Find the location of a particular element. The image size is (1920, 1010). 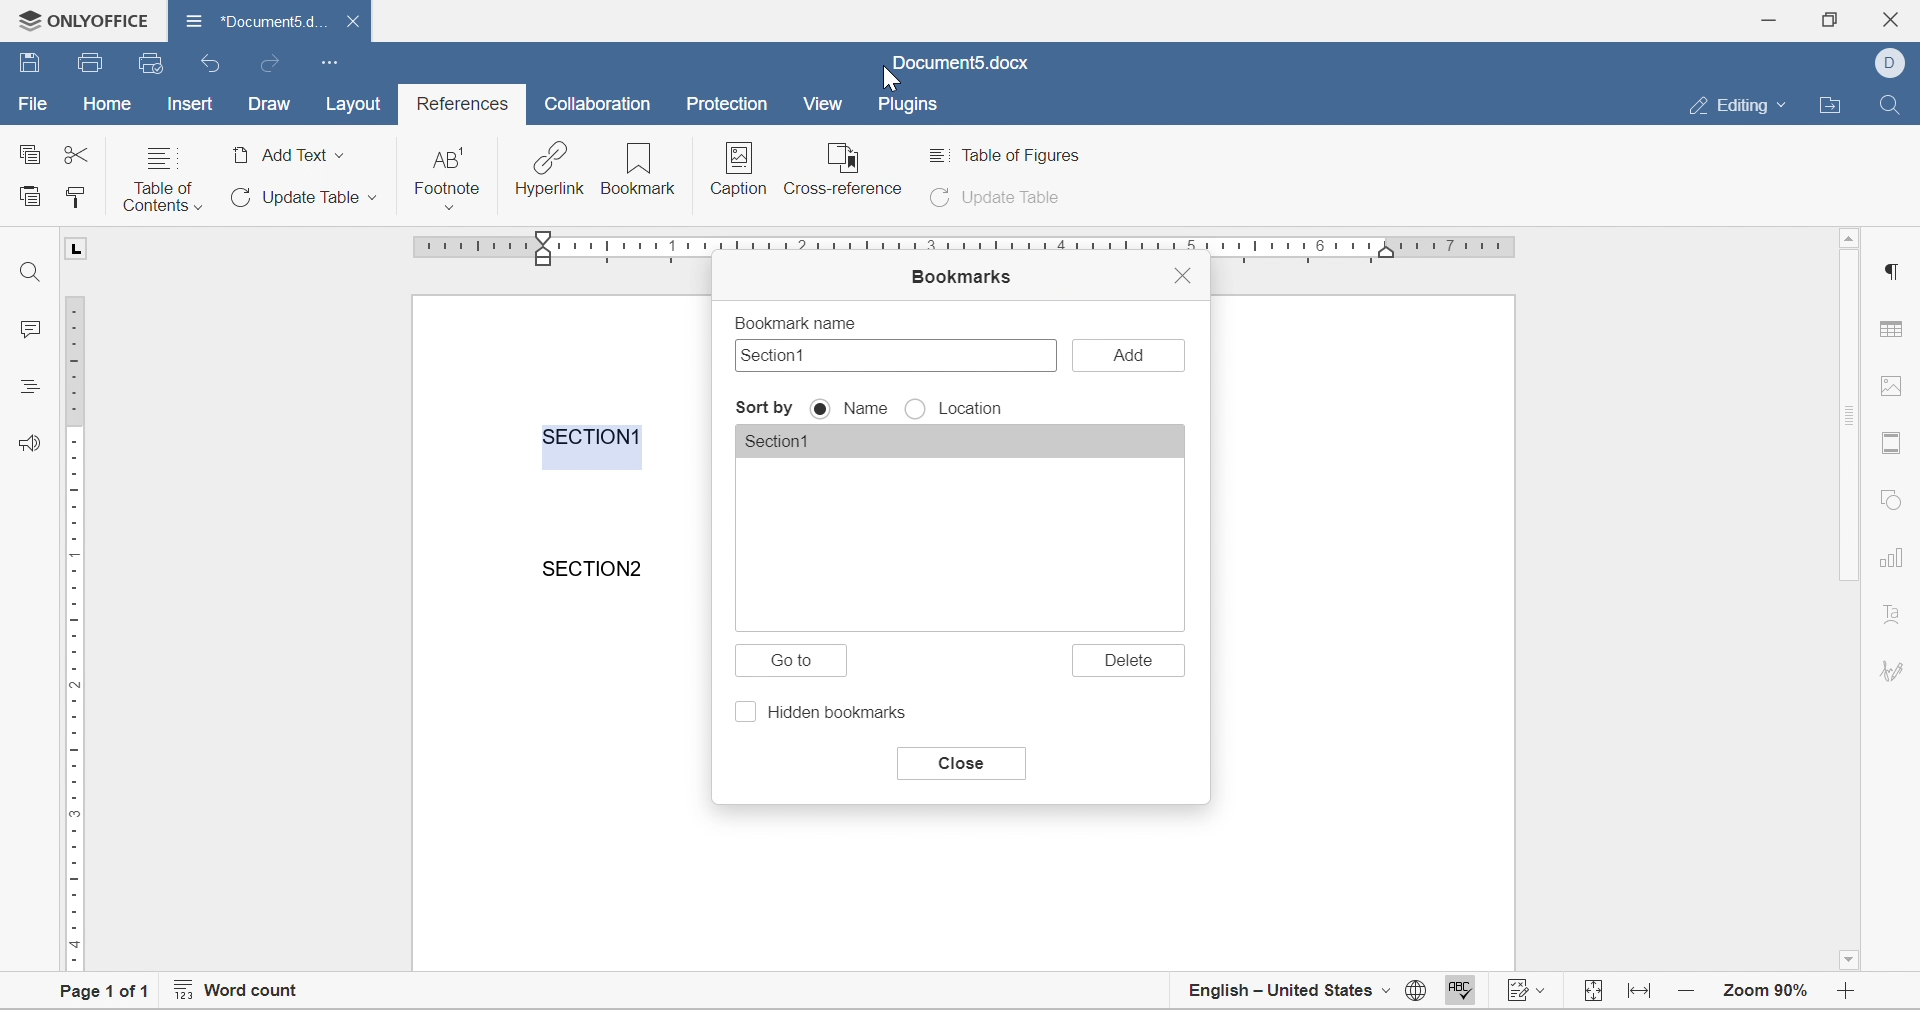

update table is located at coordinates (999, 199).